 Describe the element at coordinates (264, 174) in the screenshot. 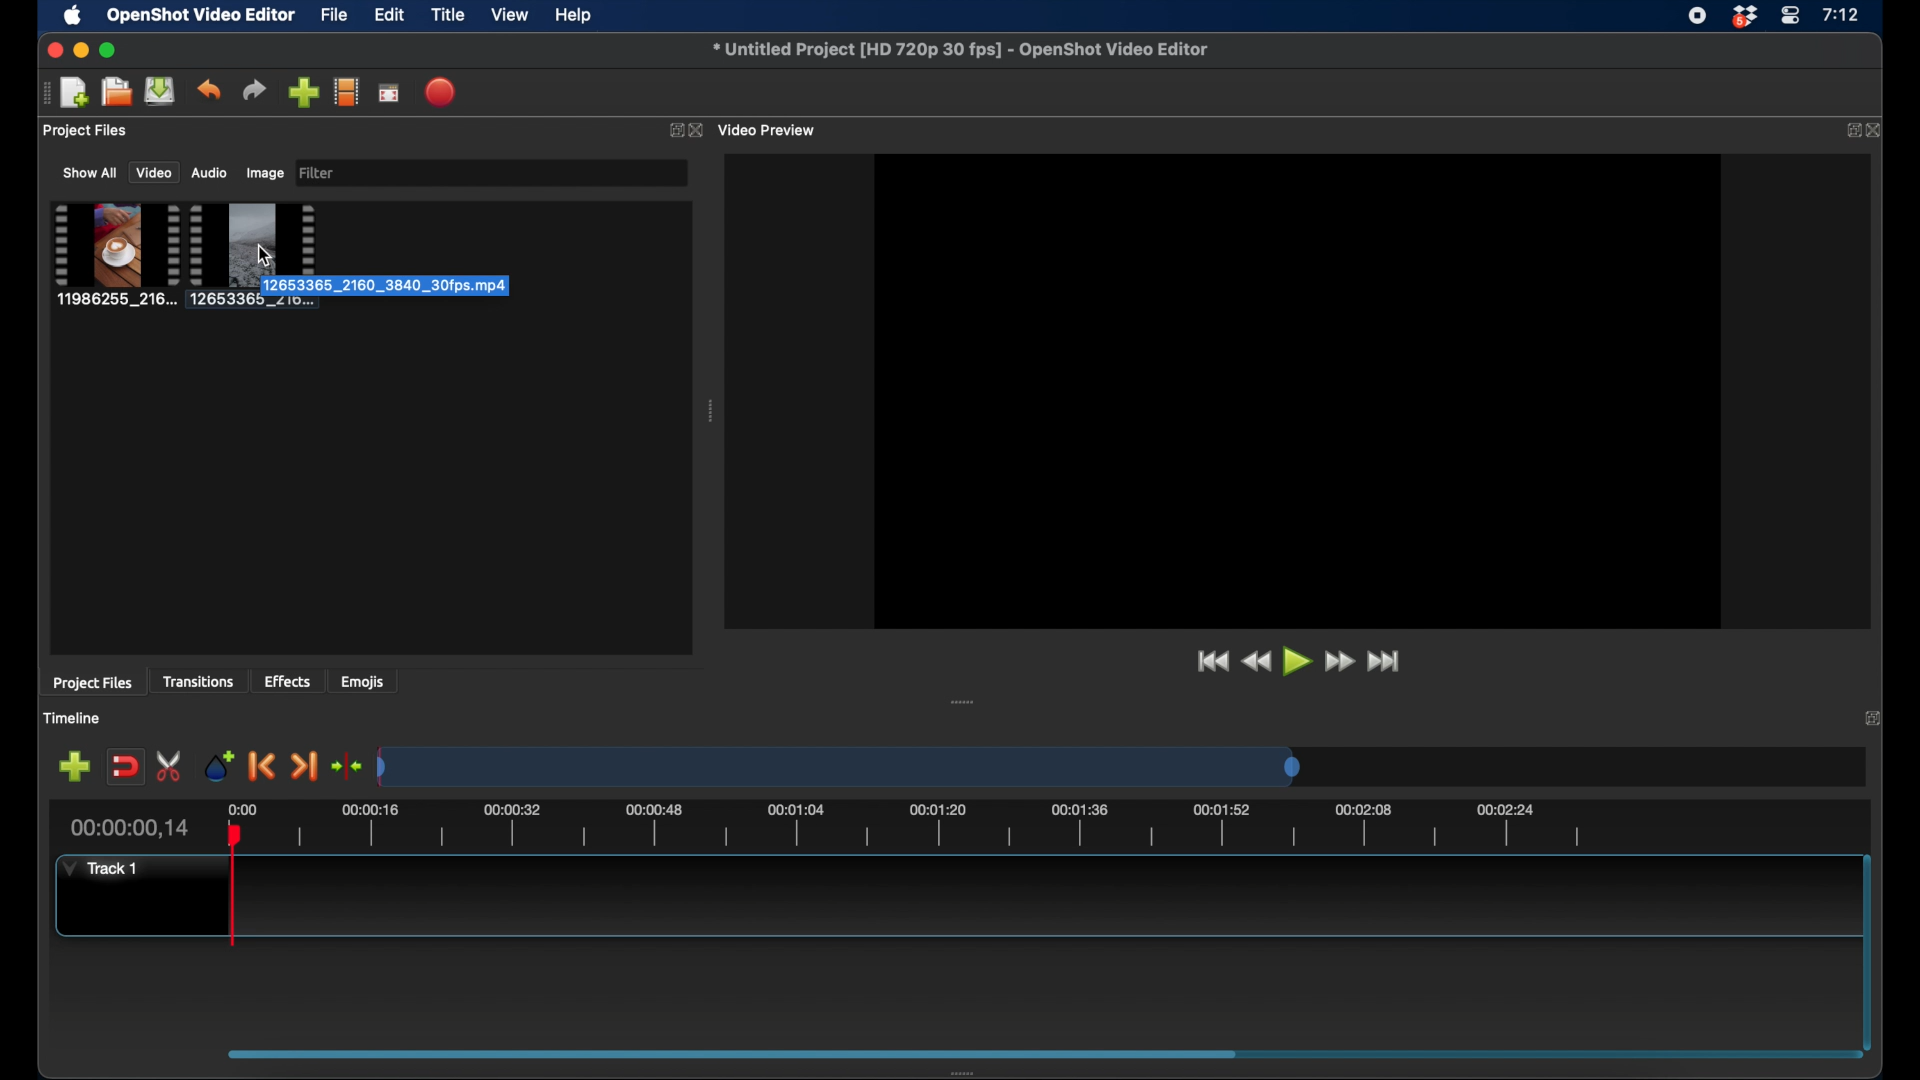

I see `image` at that location.